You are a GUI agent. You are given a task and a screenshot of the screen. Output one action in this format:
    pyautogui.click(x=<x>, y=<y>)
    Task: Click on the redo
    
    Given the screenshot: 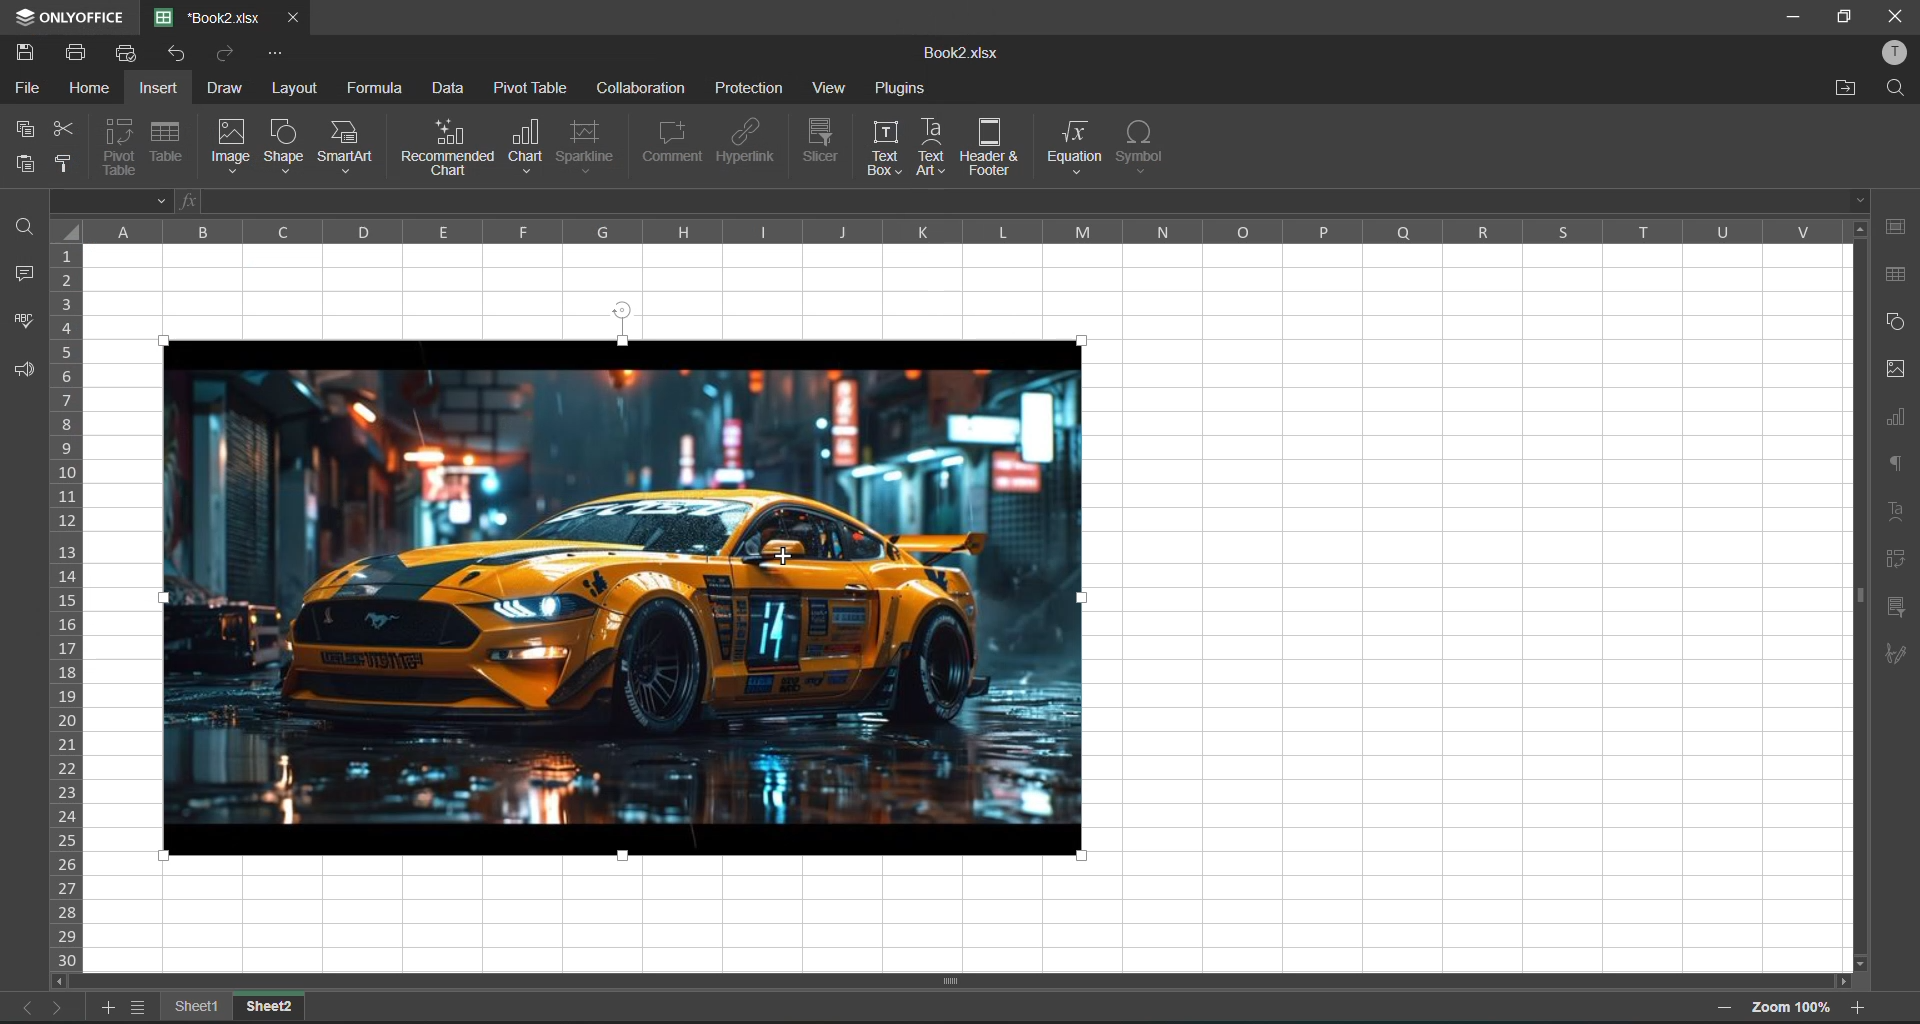 What is the action you would take?
    pyautogui.click(x=232, y=55)
    